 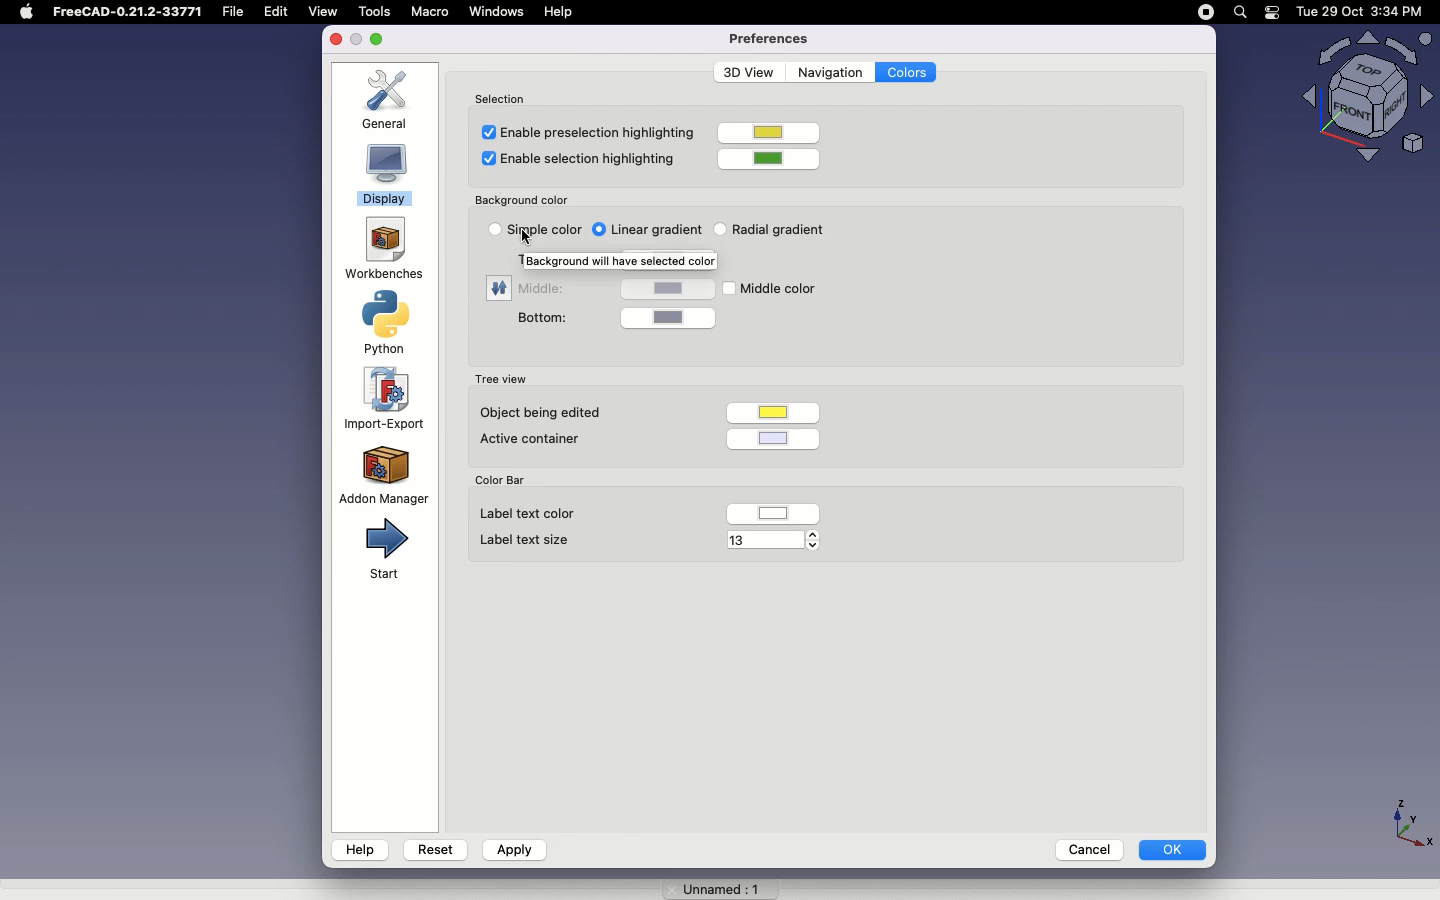 I want to click on Active container, so click(x=536, y=438).